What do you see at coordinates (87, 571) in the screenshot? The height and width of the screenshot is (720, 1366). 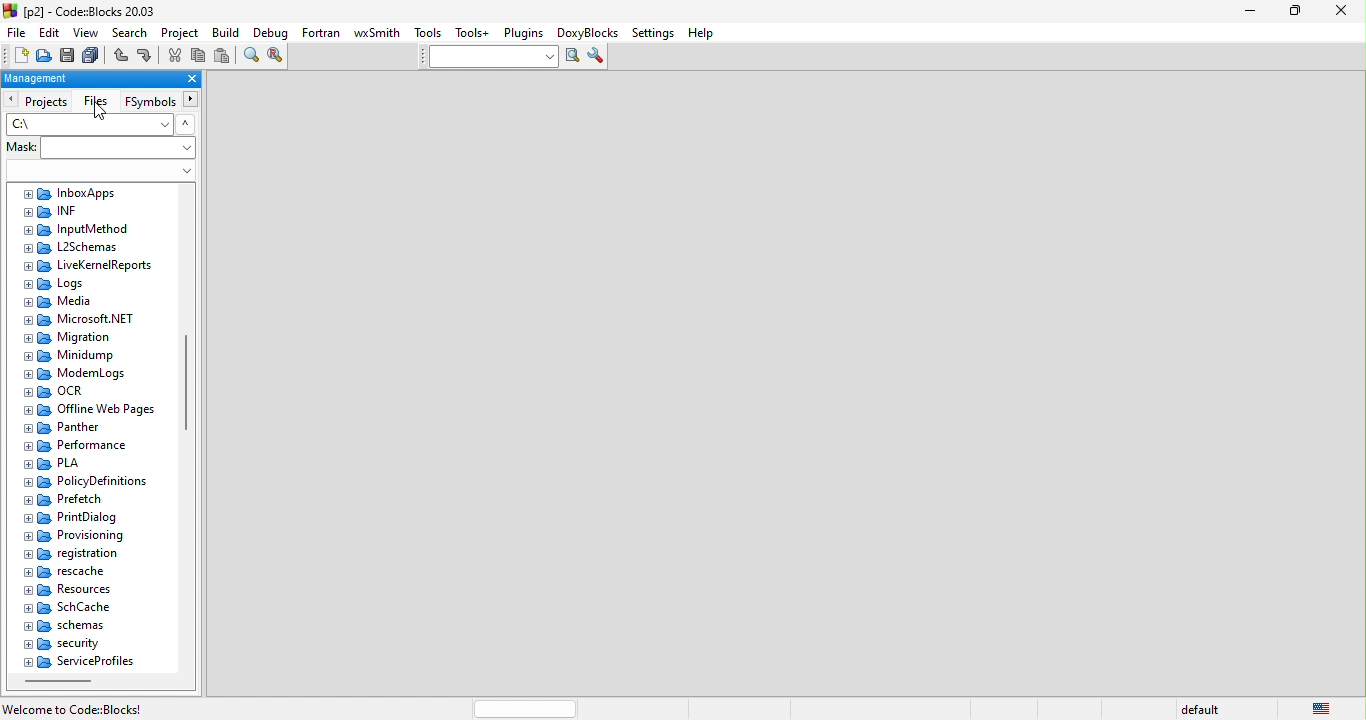 I see `rescache` at bounding box center [87, 571].